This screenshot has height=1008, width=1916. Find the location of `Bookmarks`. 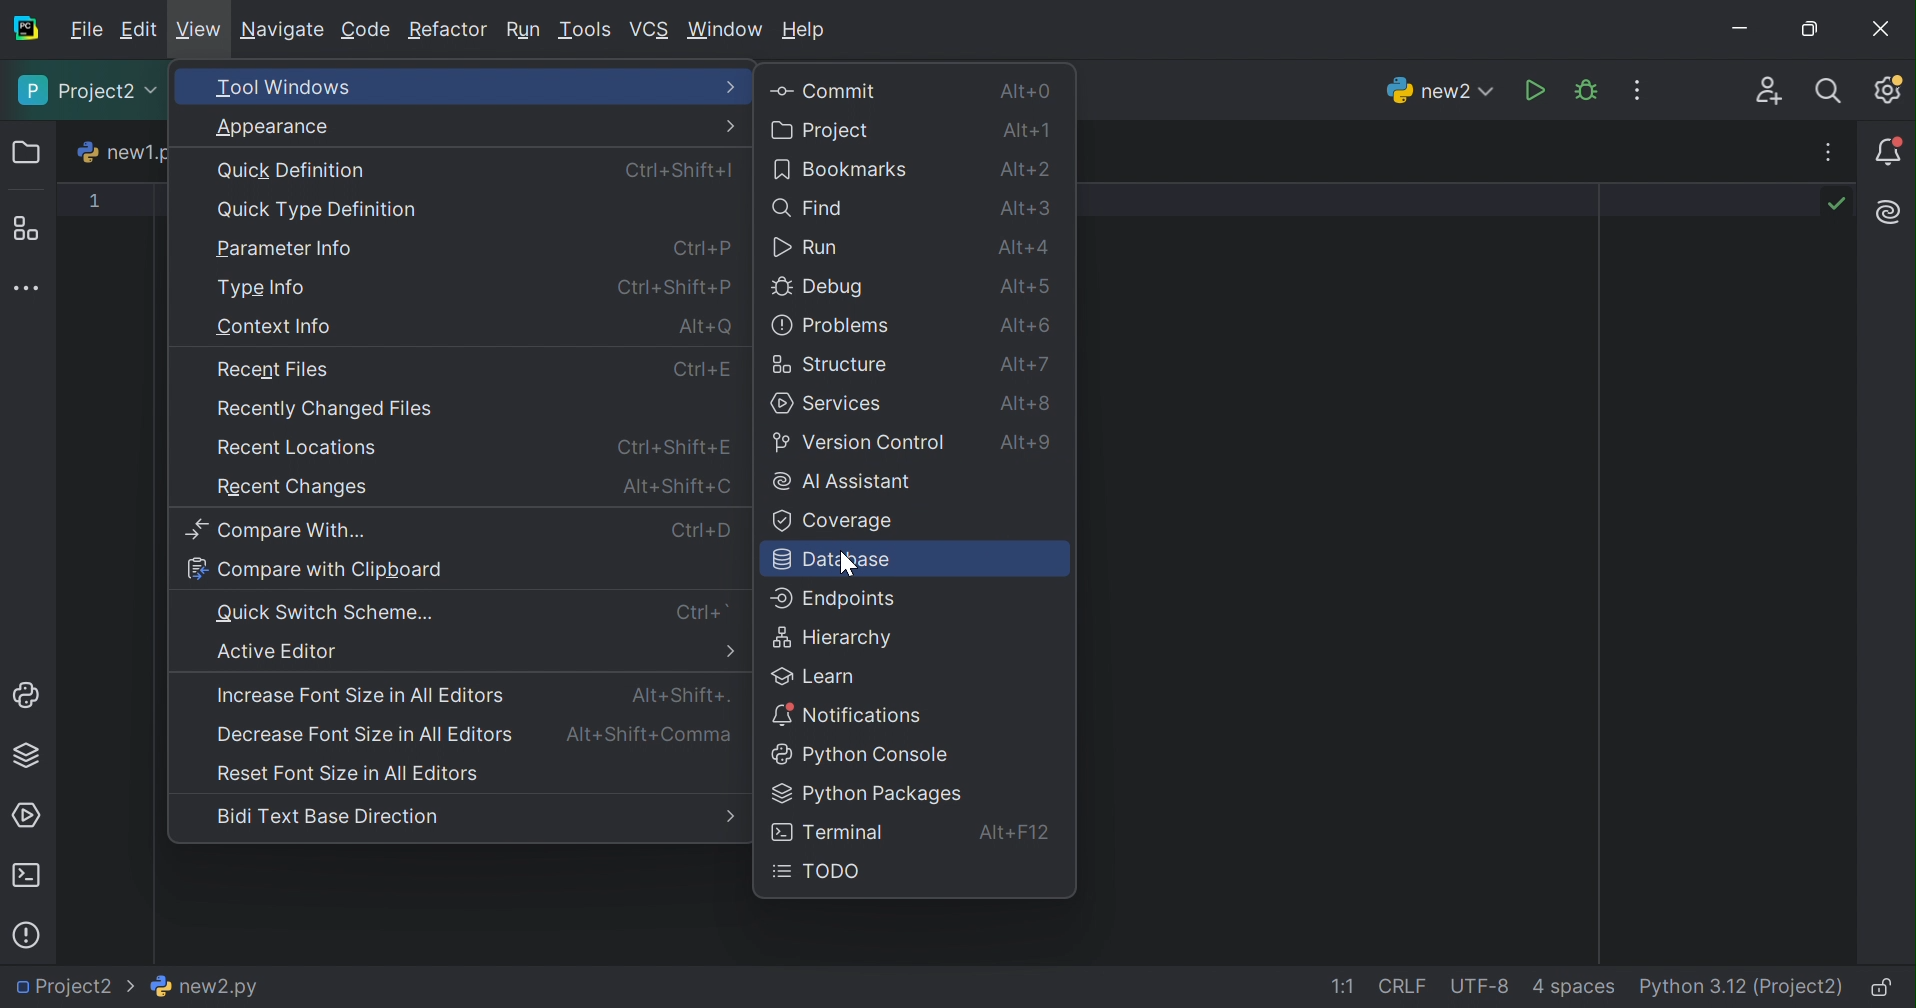

Bookmarks is located at coordinates (843, 168).